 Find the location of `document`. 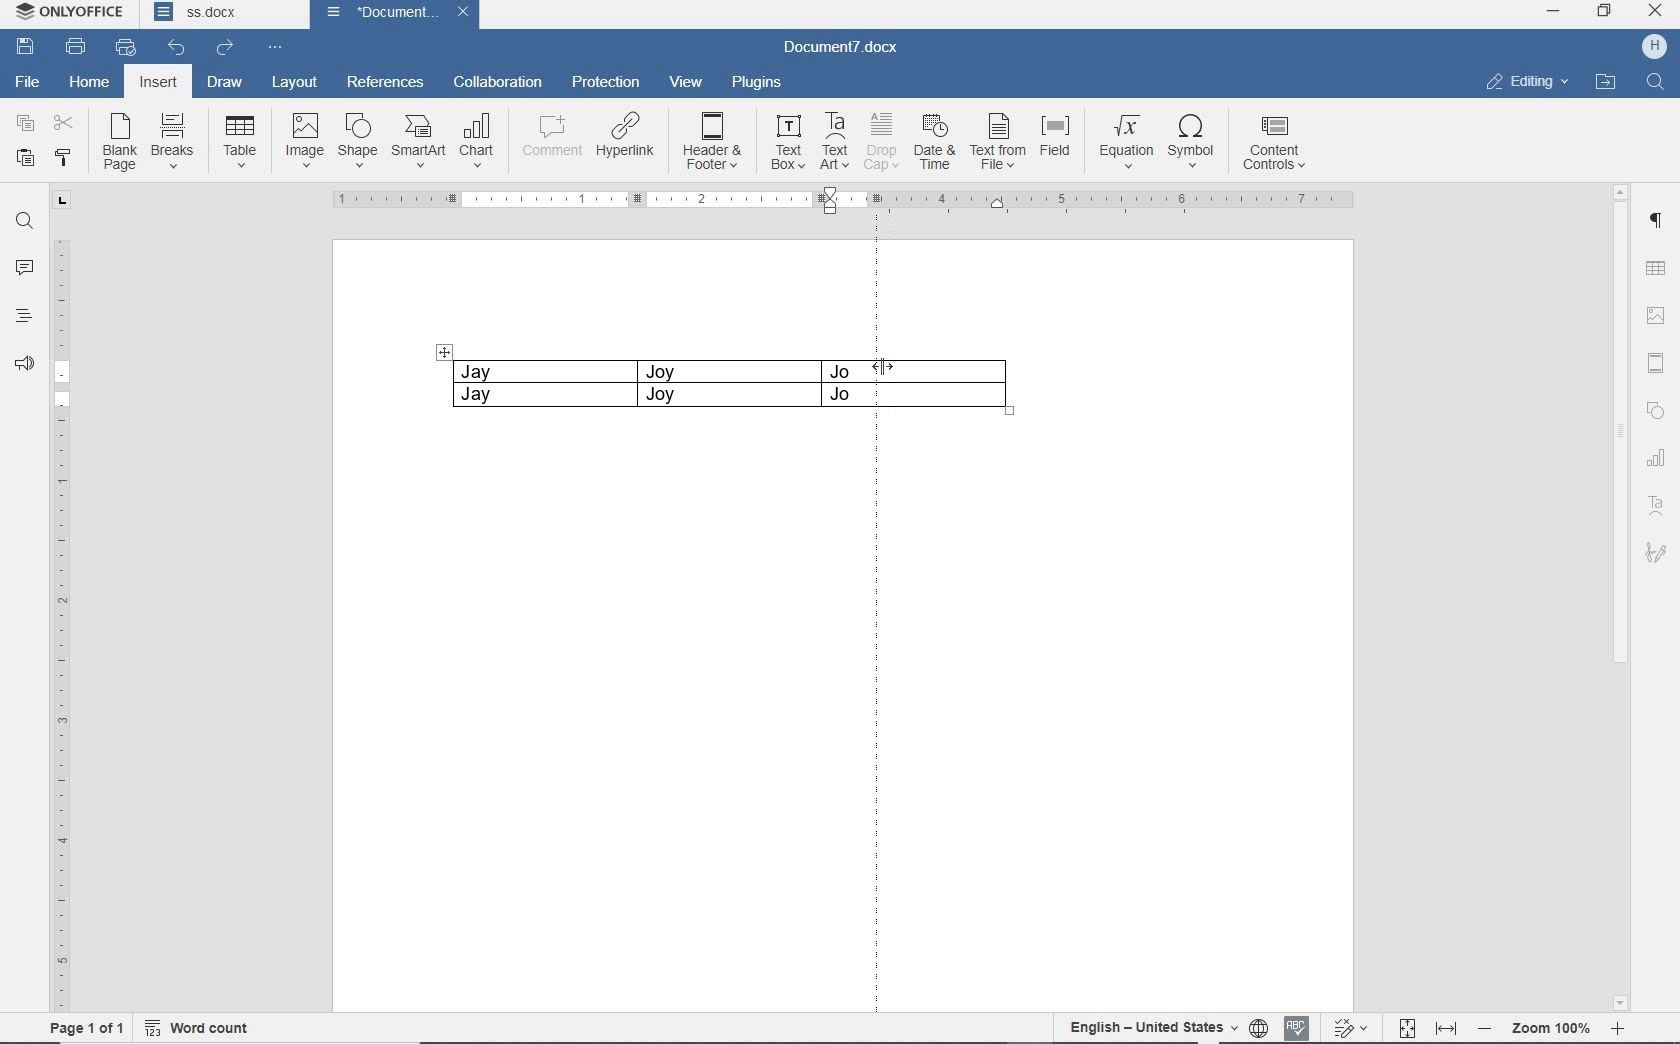

document is located at coordinates (373, 13).